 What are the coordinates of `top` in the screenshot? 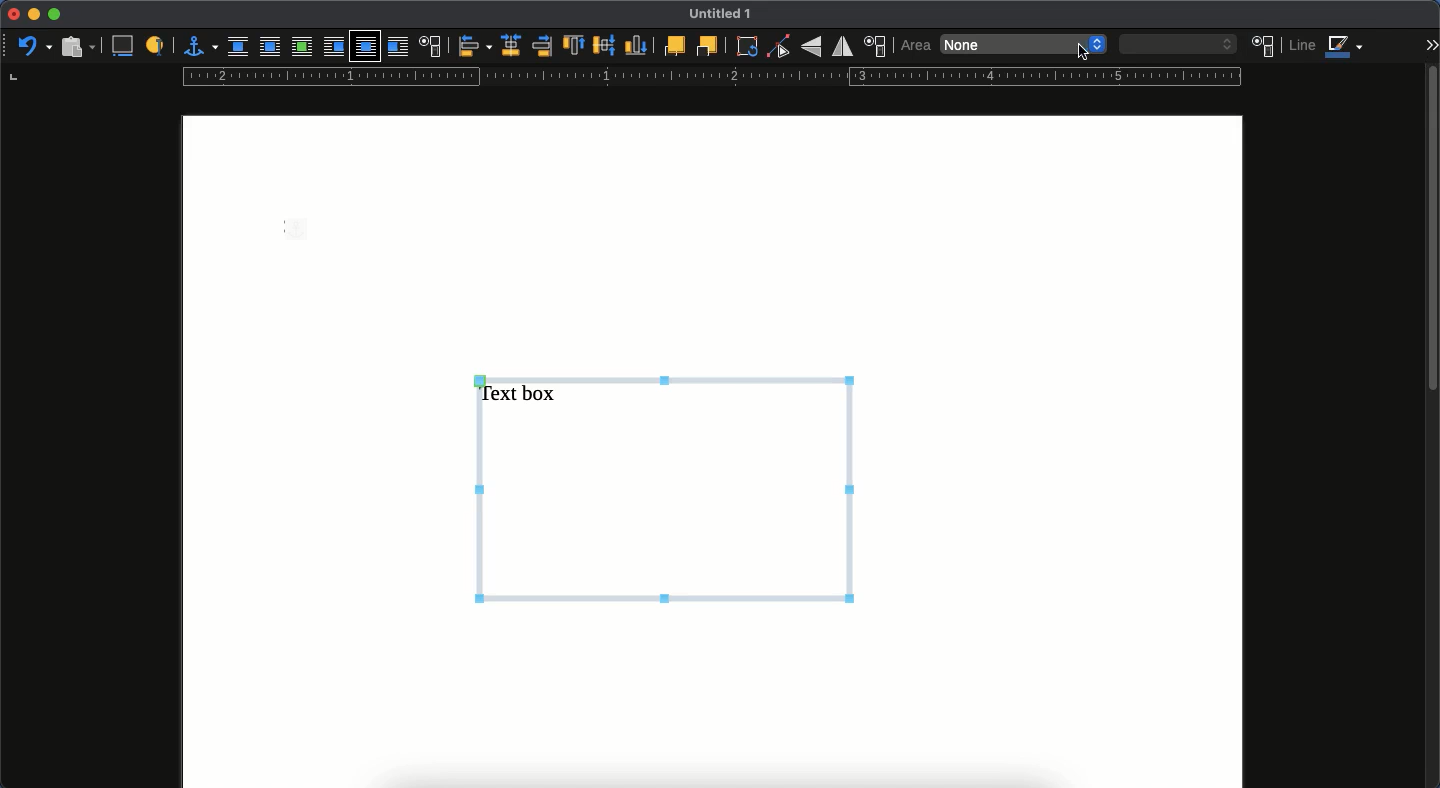 It's located at (574, 47).